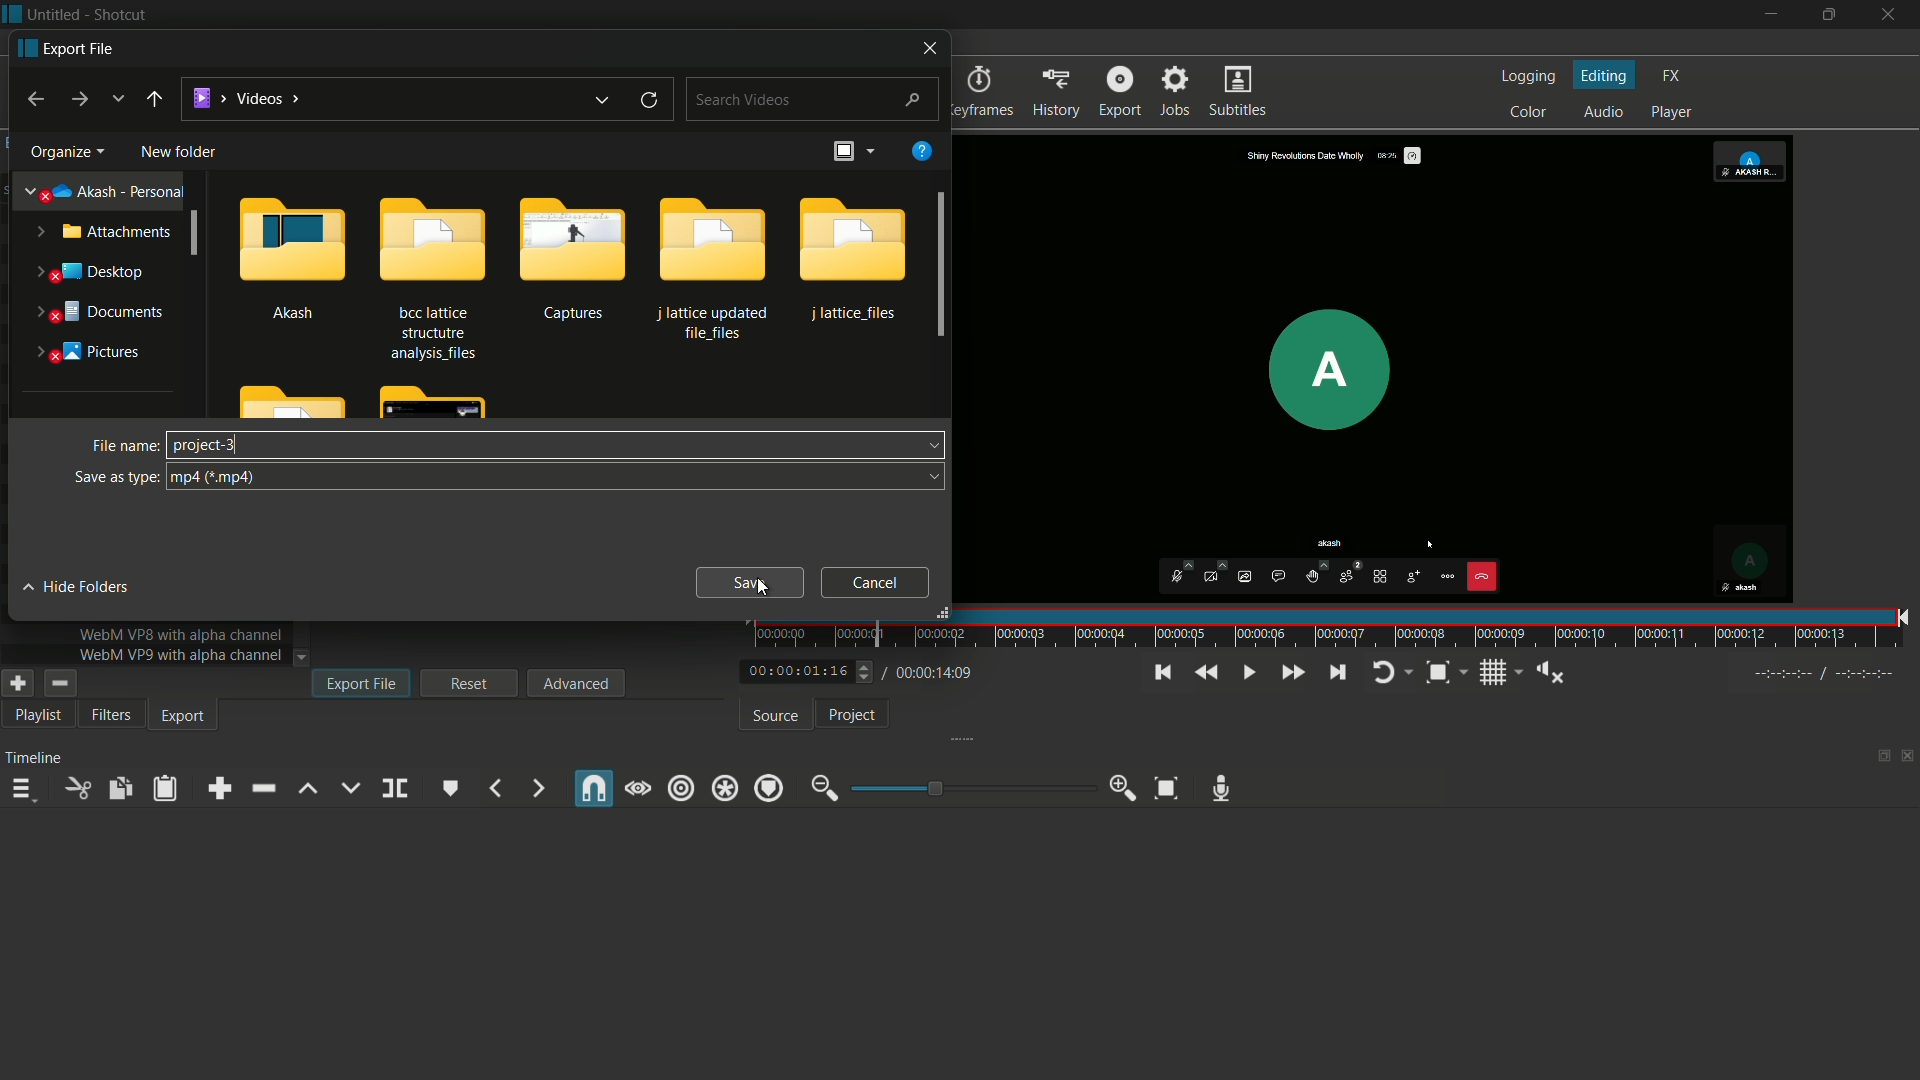 The width and height of the screenshot is (1920, 1080). I want to click on color, so click(1529, 113).